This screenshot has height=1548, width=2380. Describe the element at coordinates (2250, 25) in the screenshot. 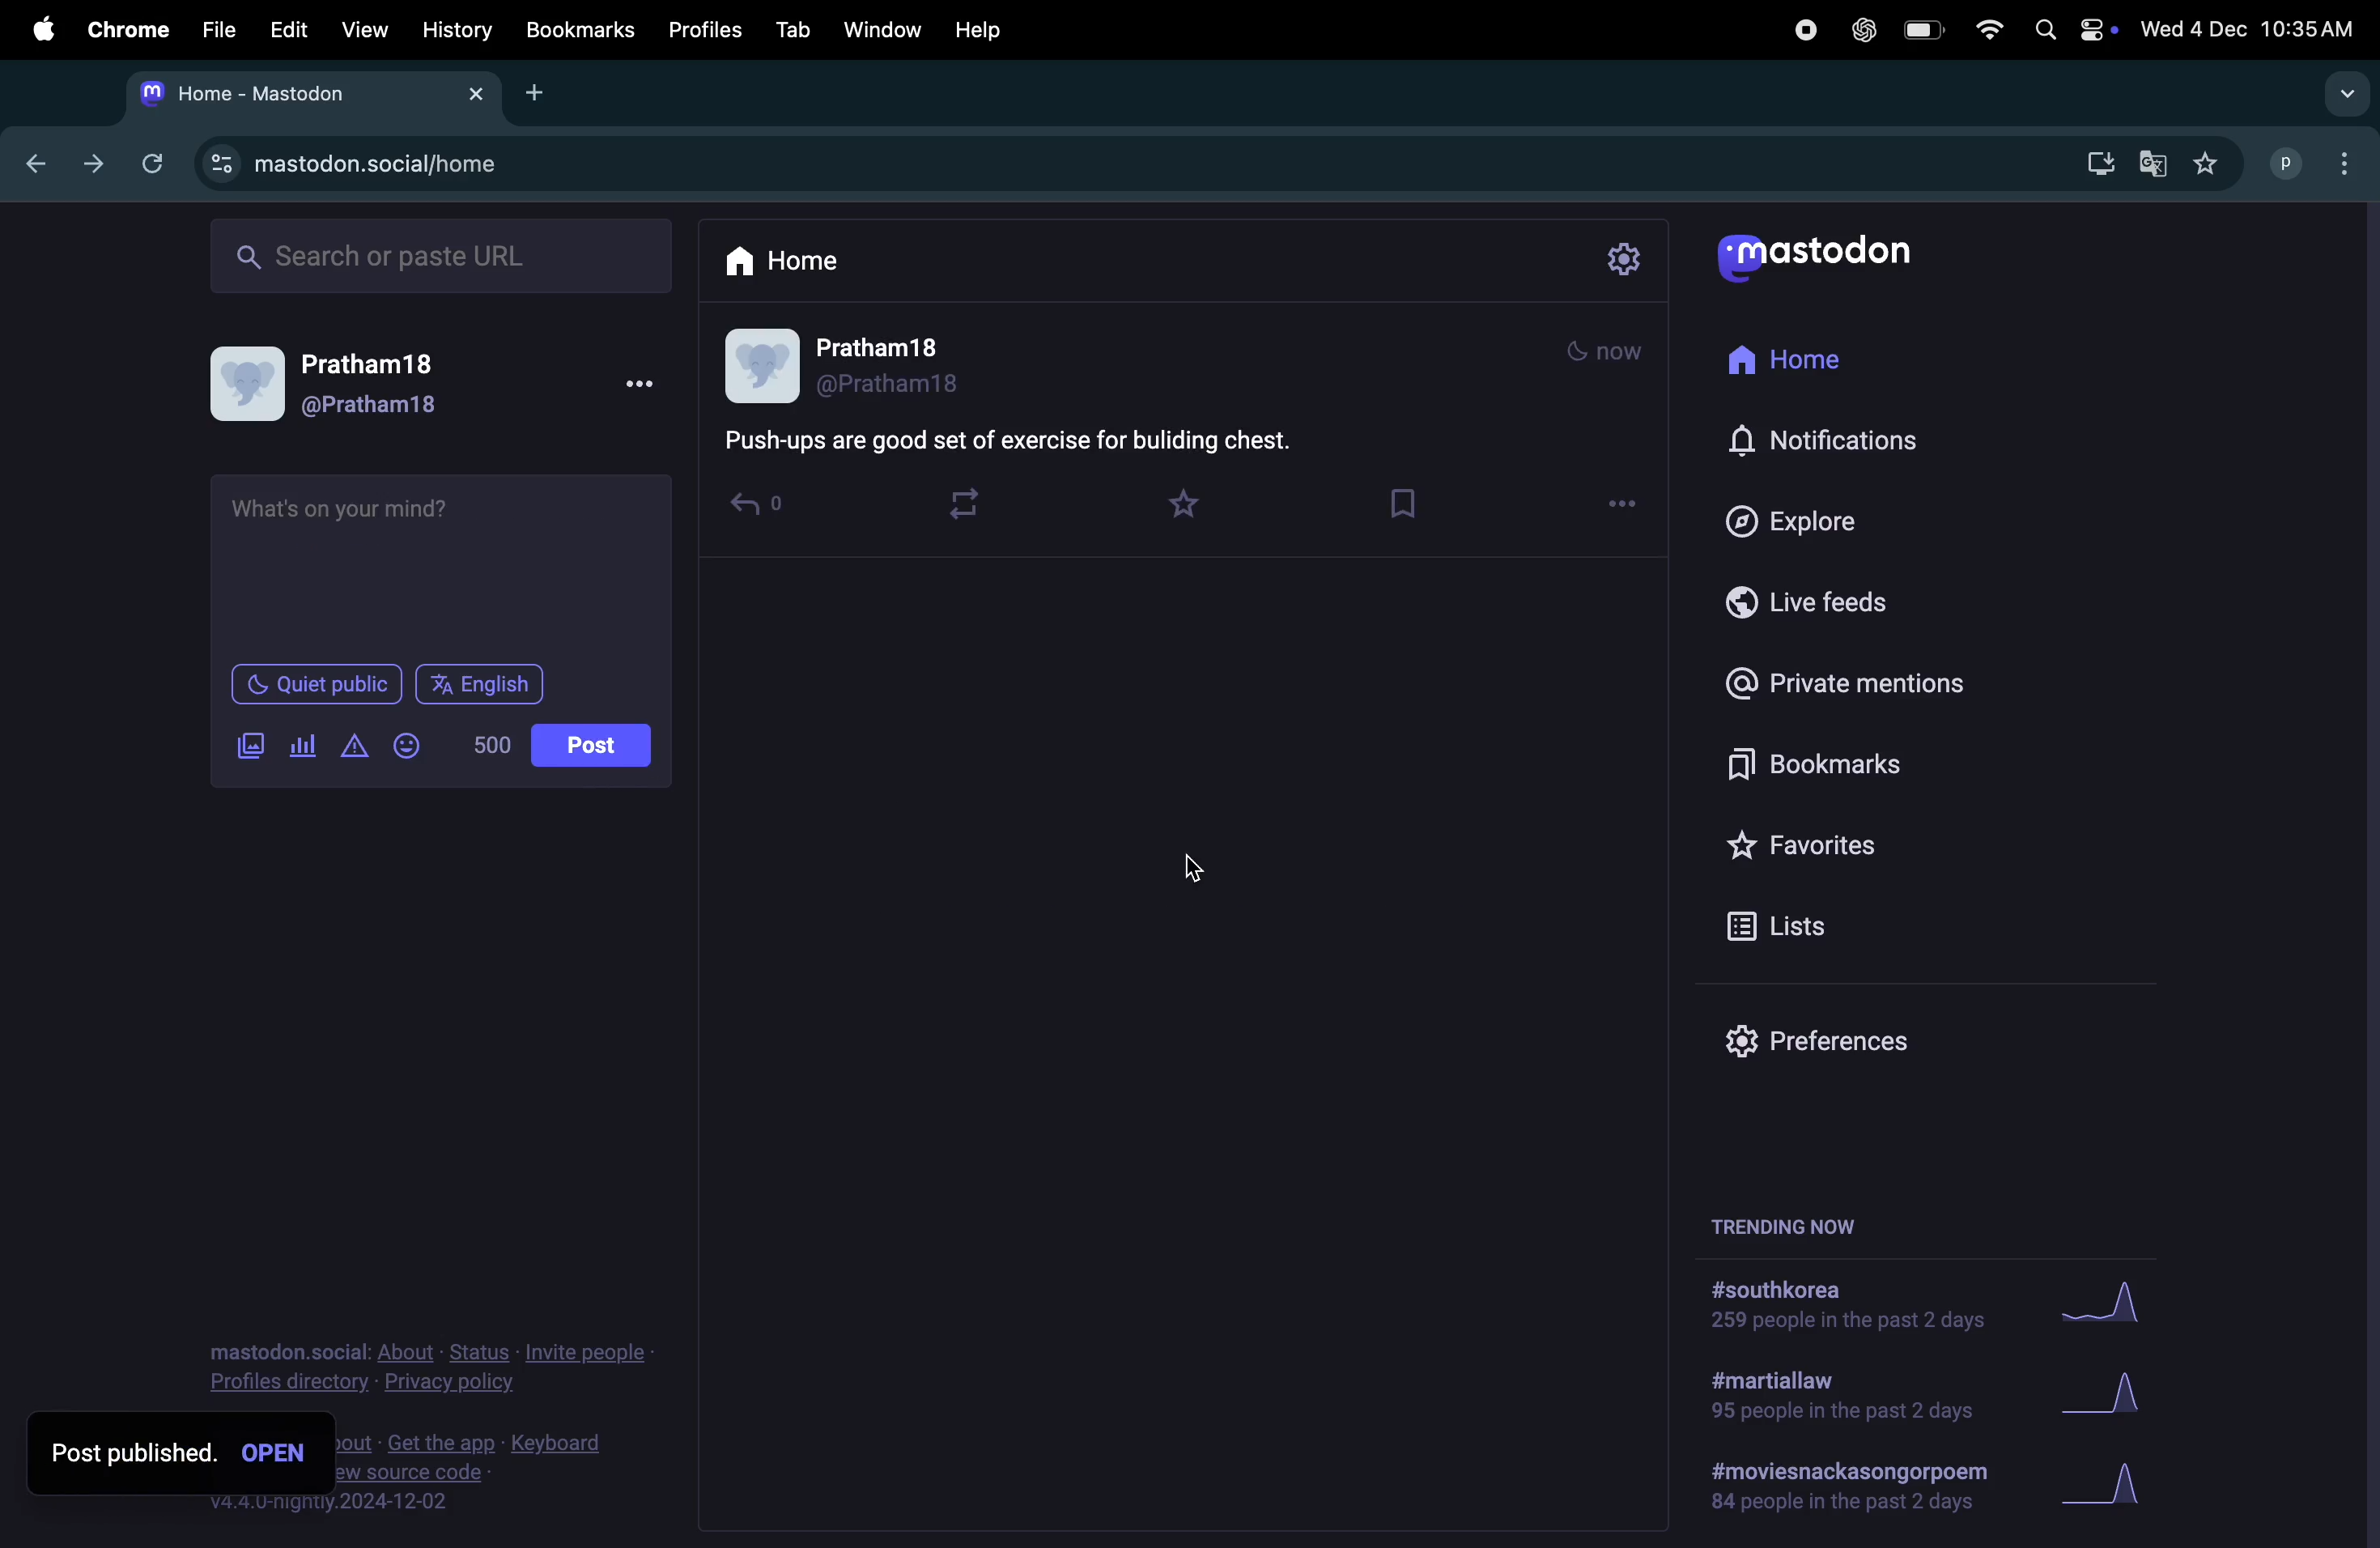

I see `date and time` at that location.